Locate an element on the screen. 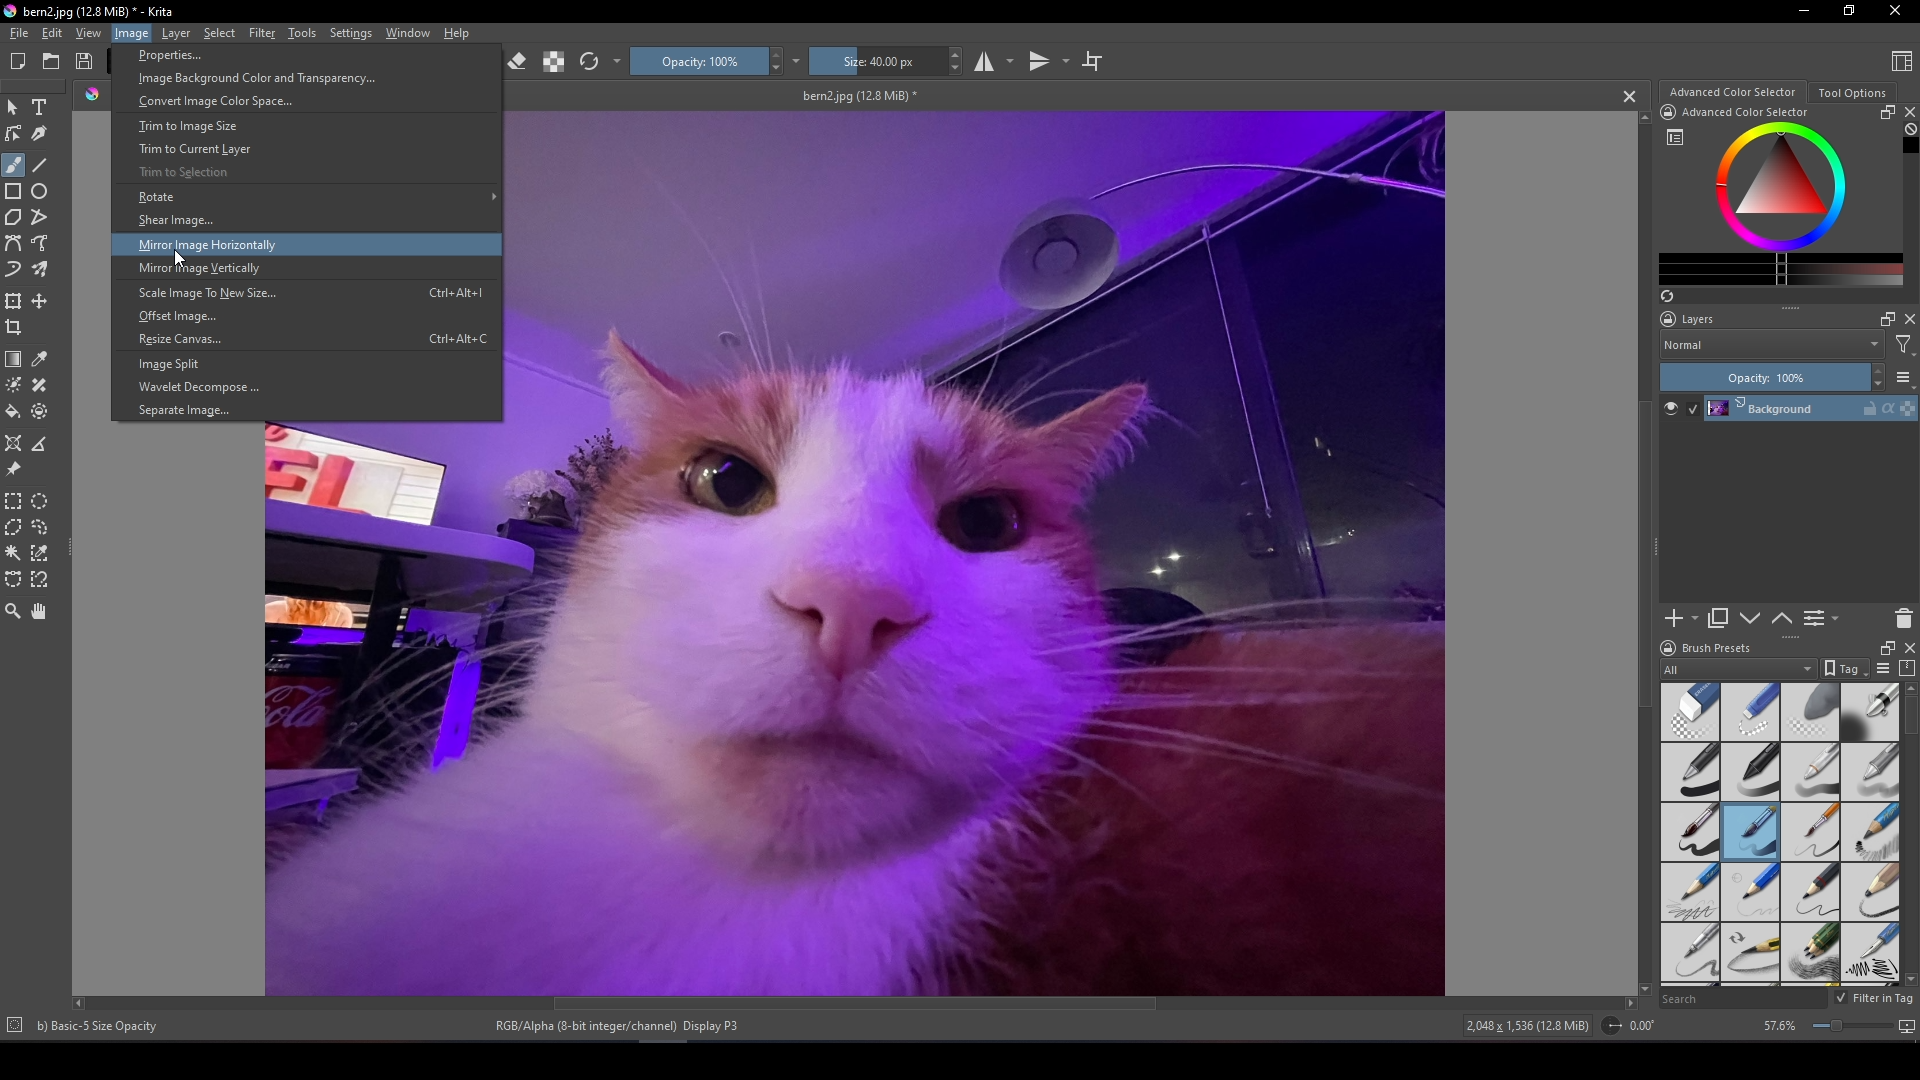 This screenshot has width=1920, height=1080. Colector symbol is located at coordinates (1675, 137).